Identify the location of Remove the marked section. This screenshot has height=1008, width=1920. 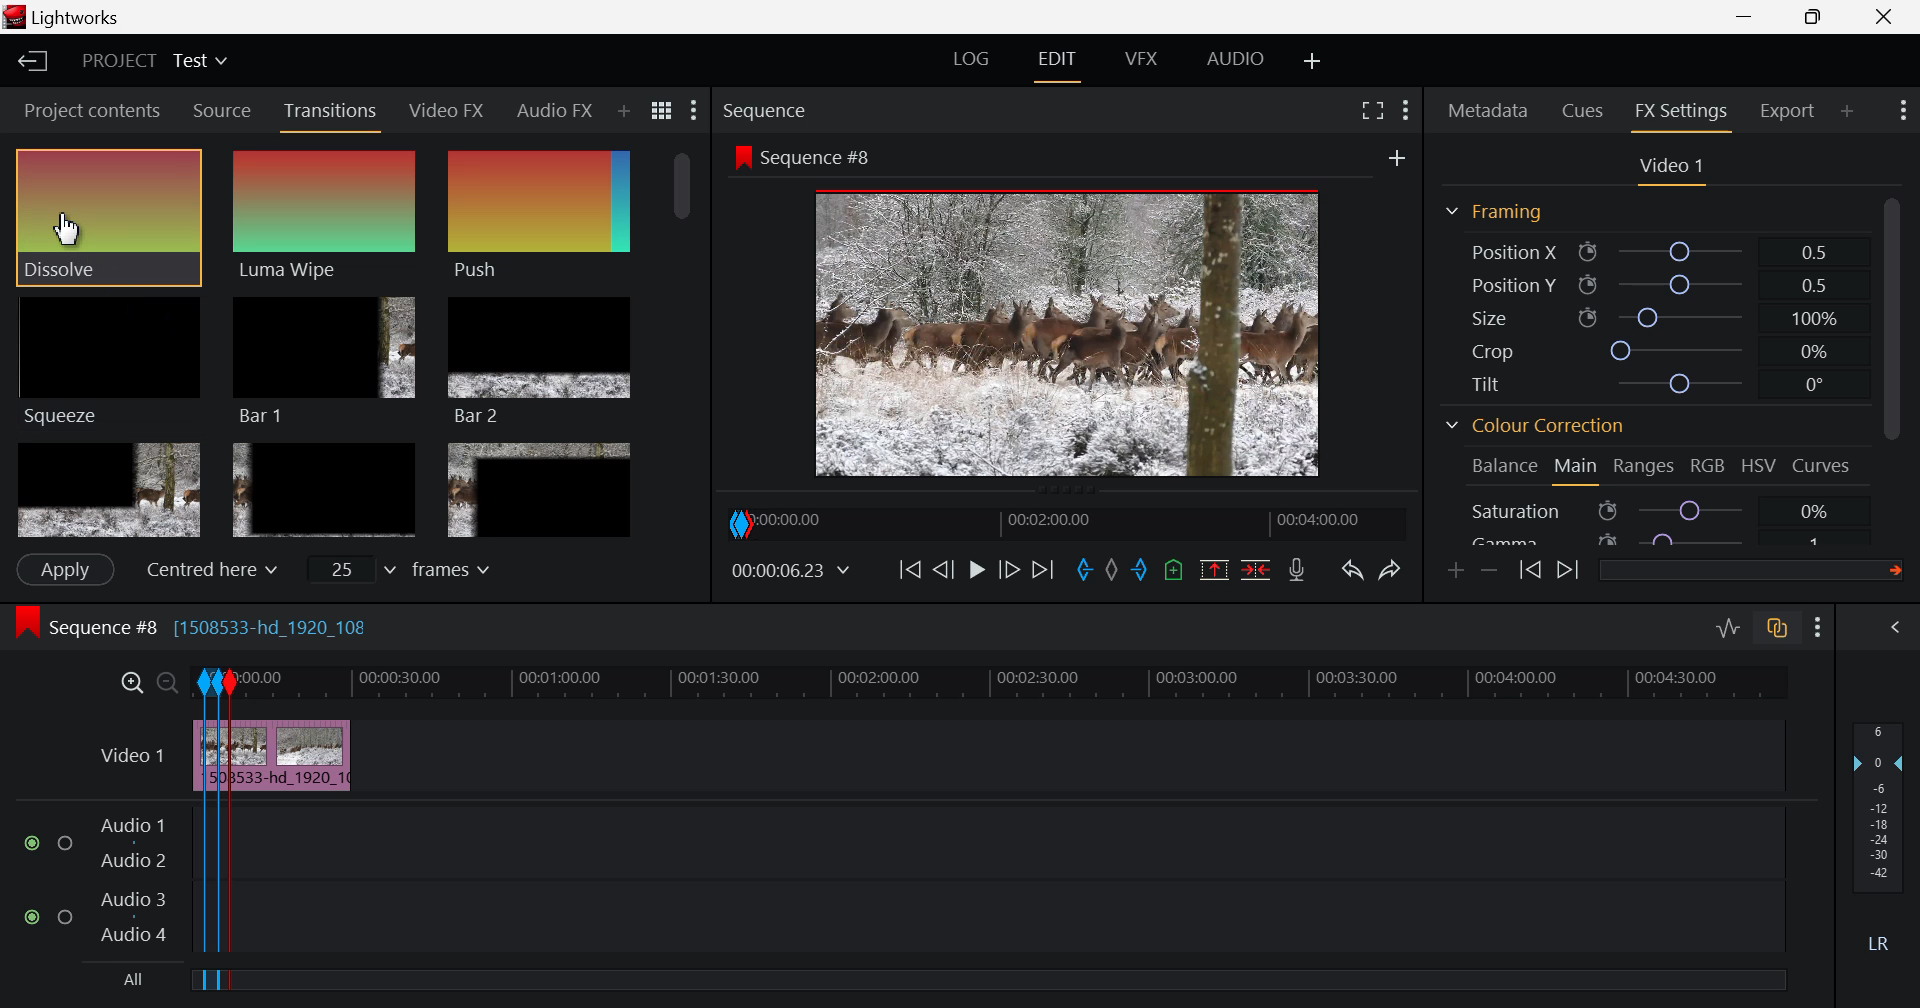
(1214, 567).